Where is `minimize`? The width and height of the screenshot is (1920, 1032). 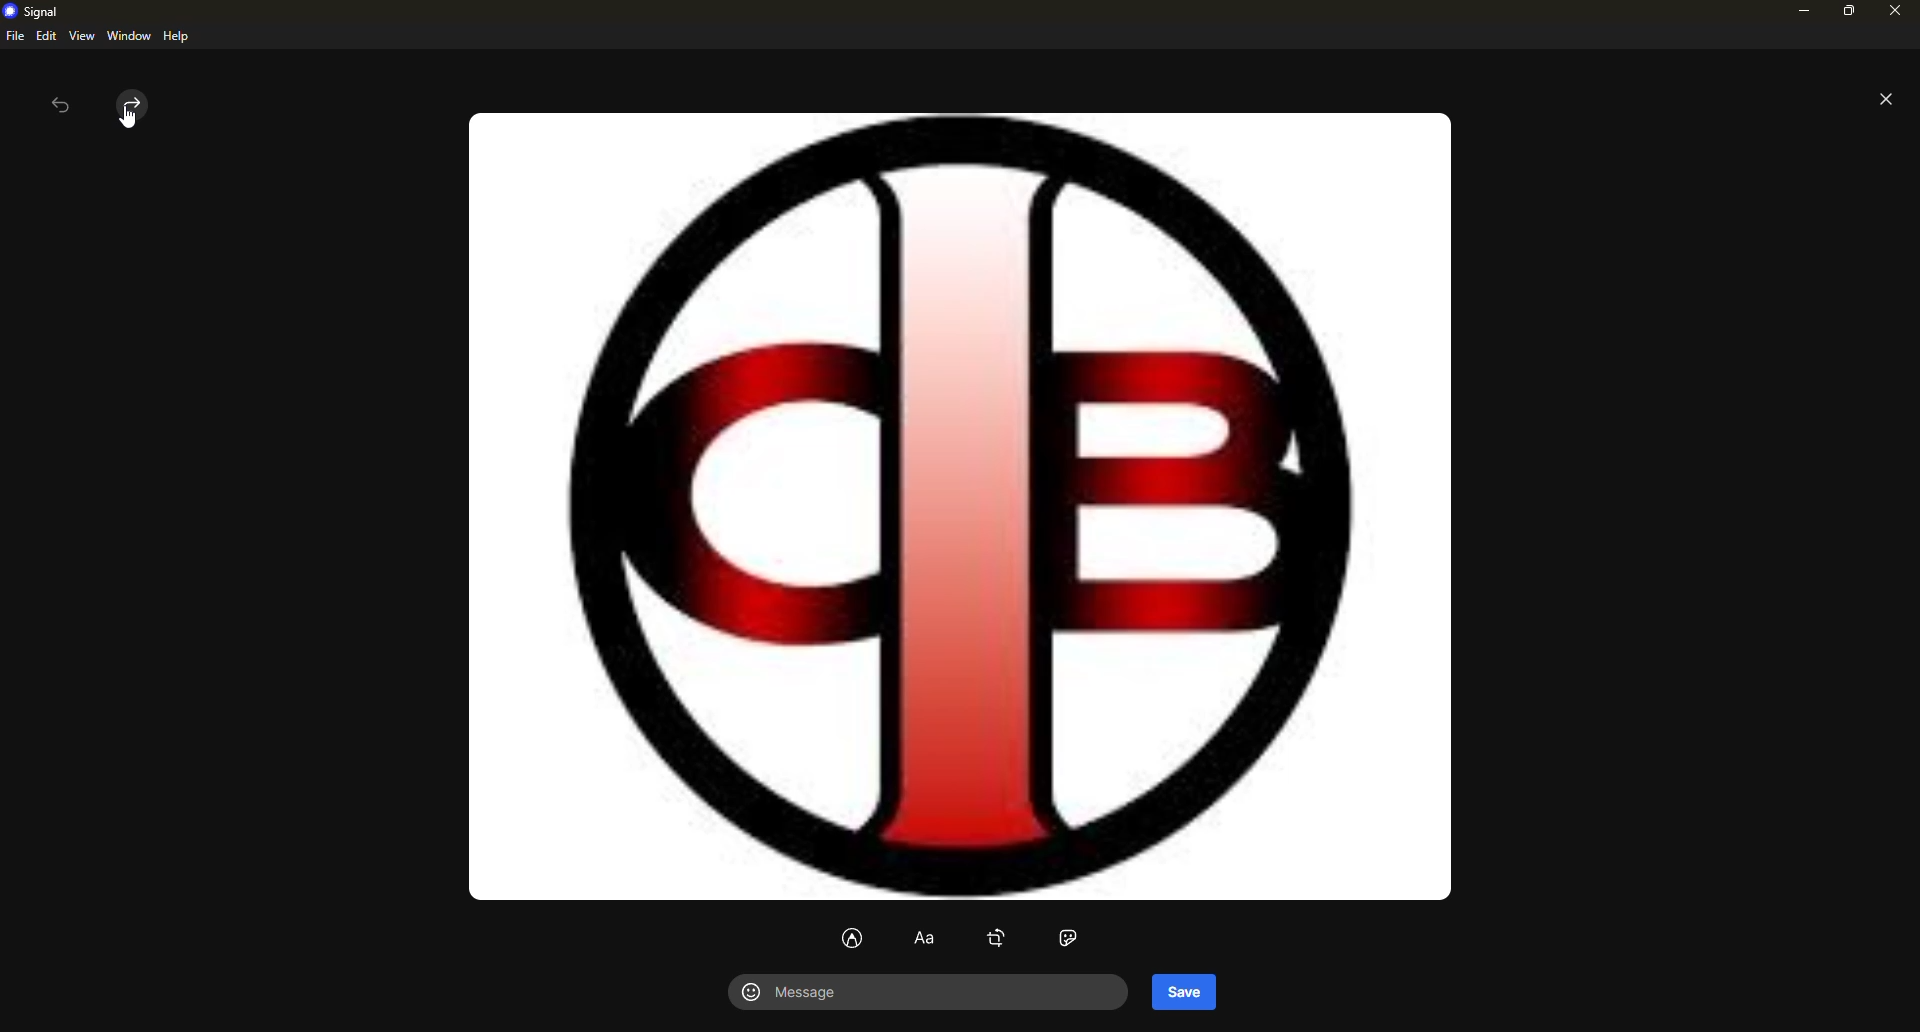 minimize is located at coordinates (1800, 12).